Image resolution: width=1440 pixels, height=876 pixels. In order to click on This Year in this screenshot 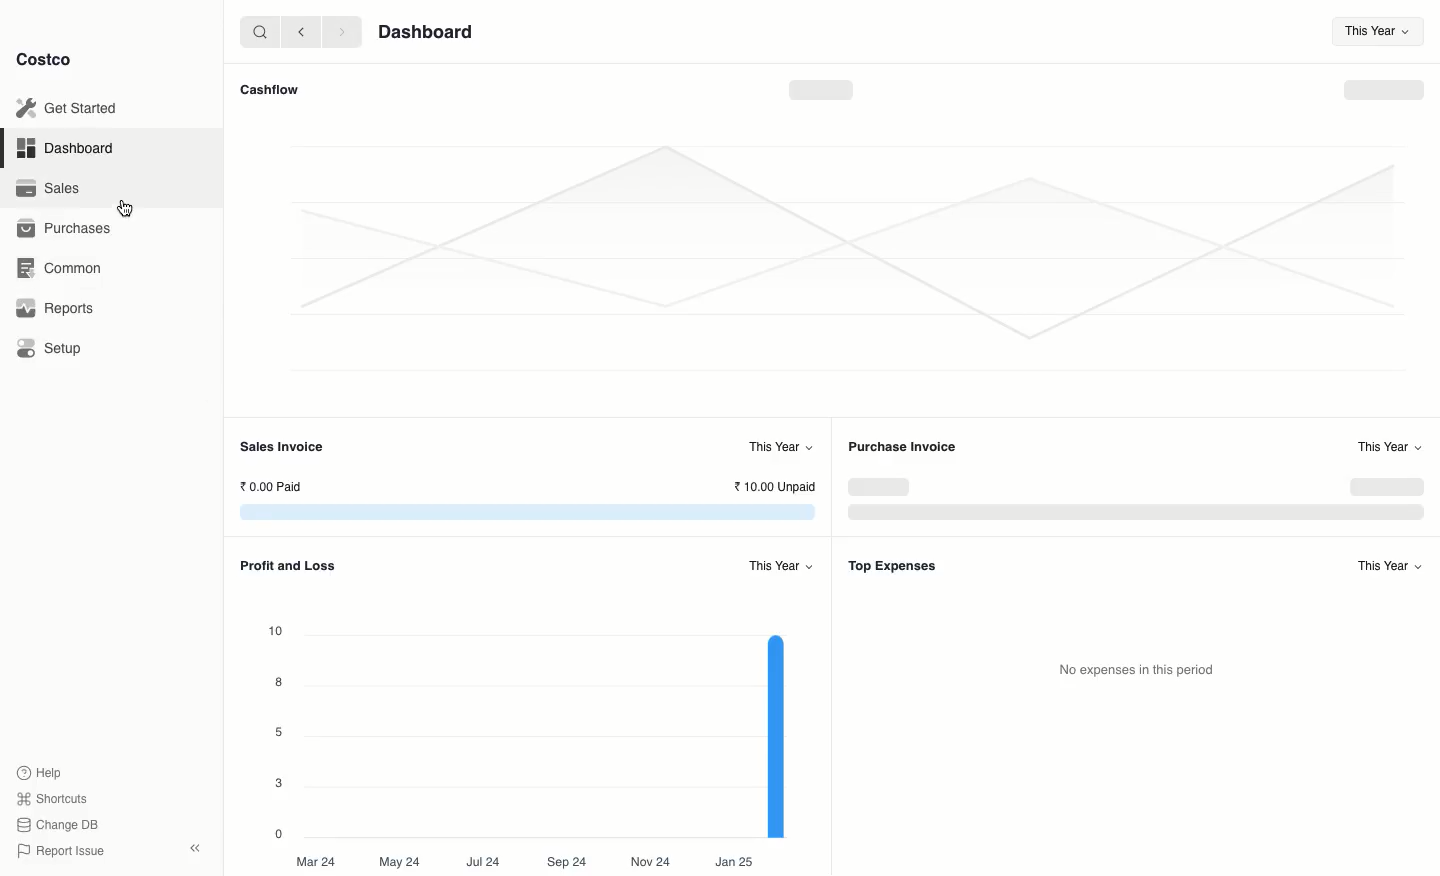, I will do `click(1371, 31)`.